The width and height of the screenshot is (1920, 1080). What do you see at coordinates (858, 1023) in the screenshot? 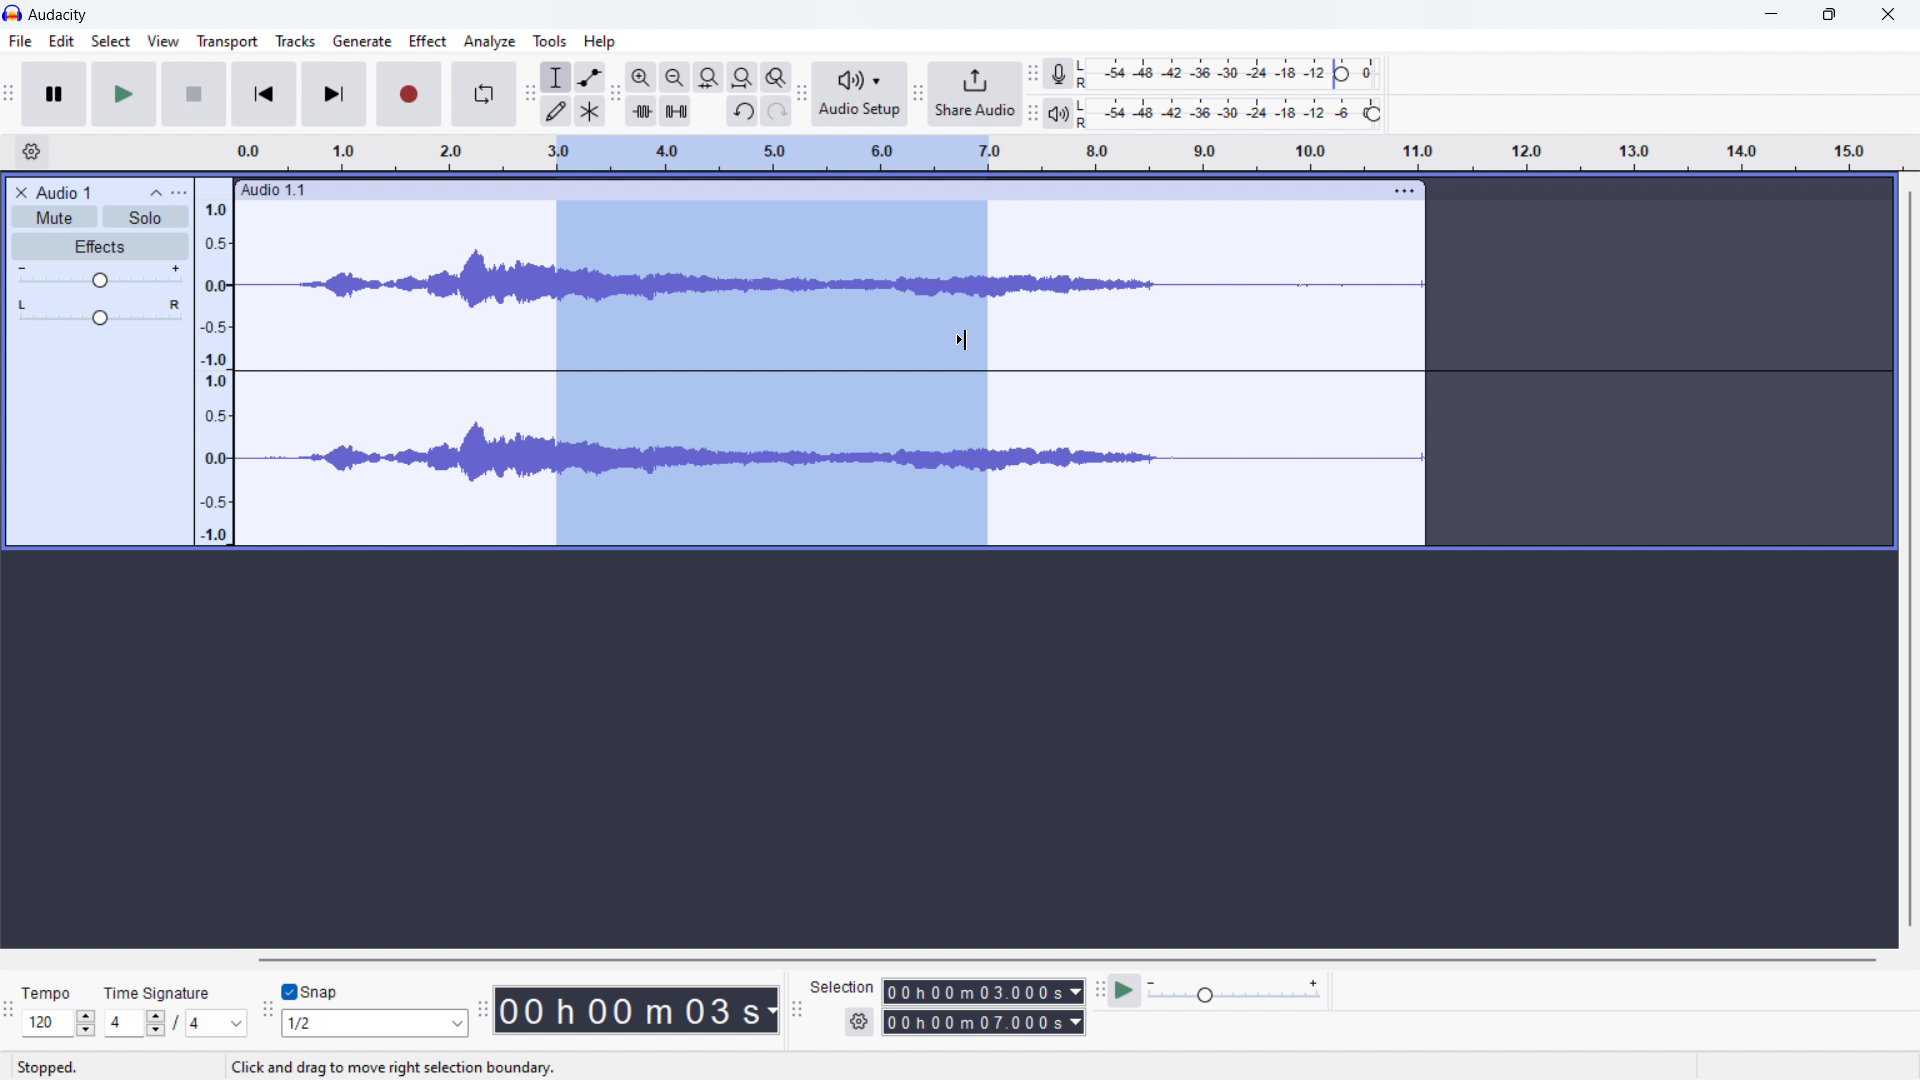
I see `settings` at bounding box center [858, 1023].